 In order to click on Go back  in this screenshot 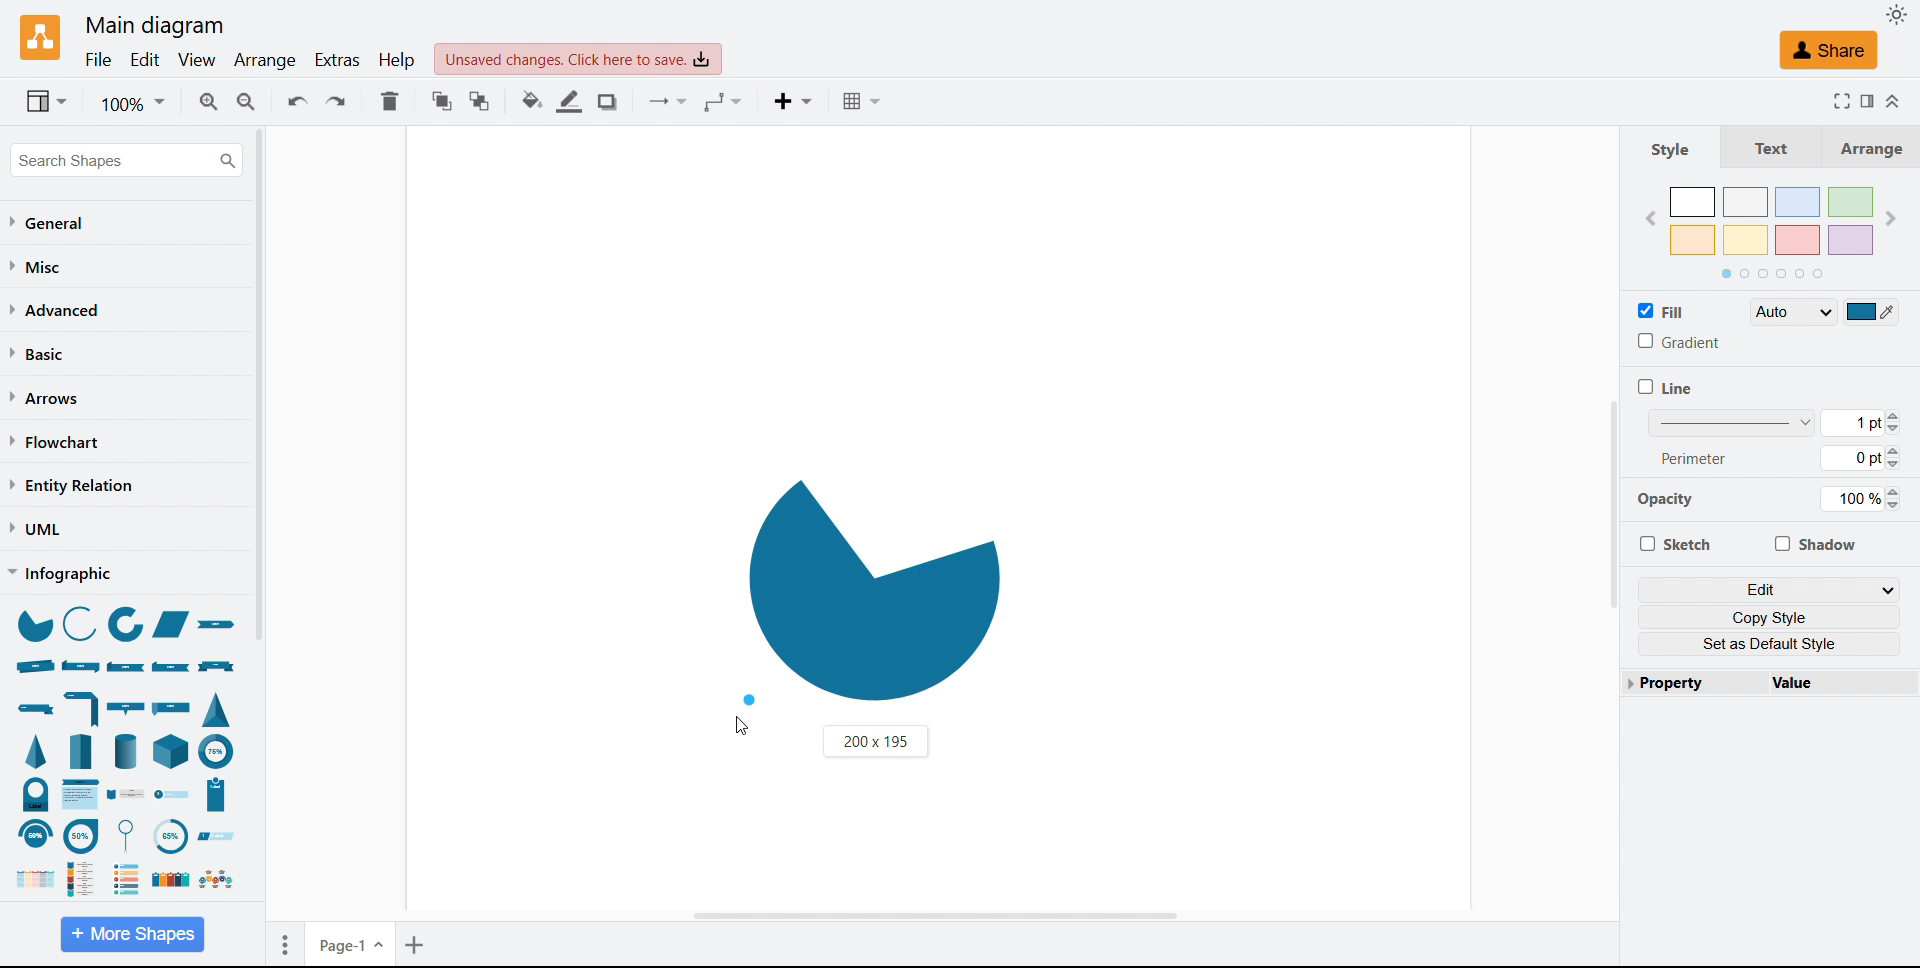, I will do `click(1650, 220)`.